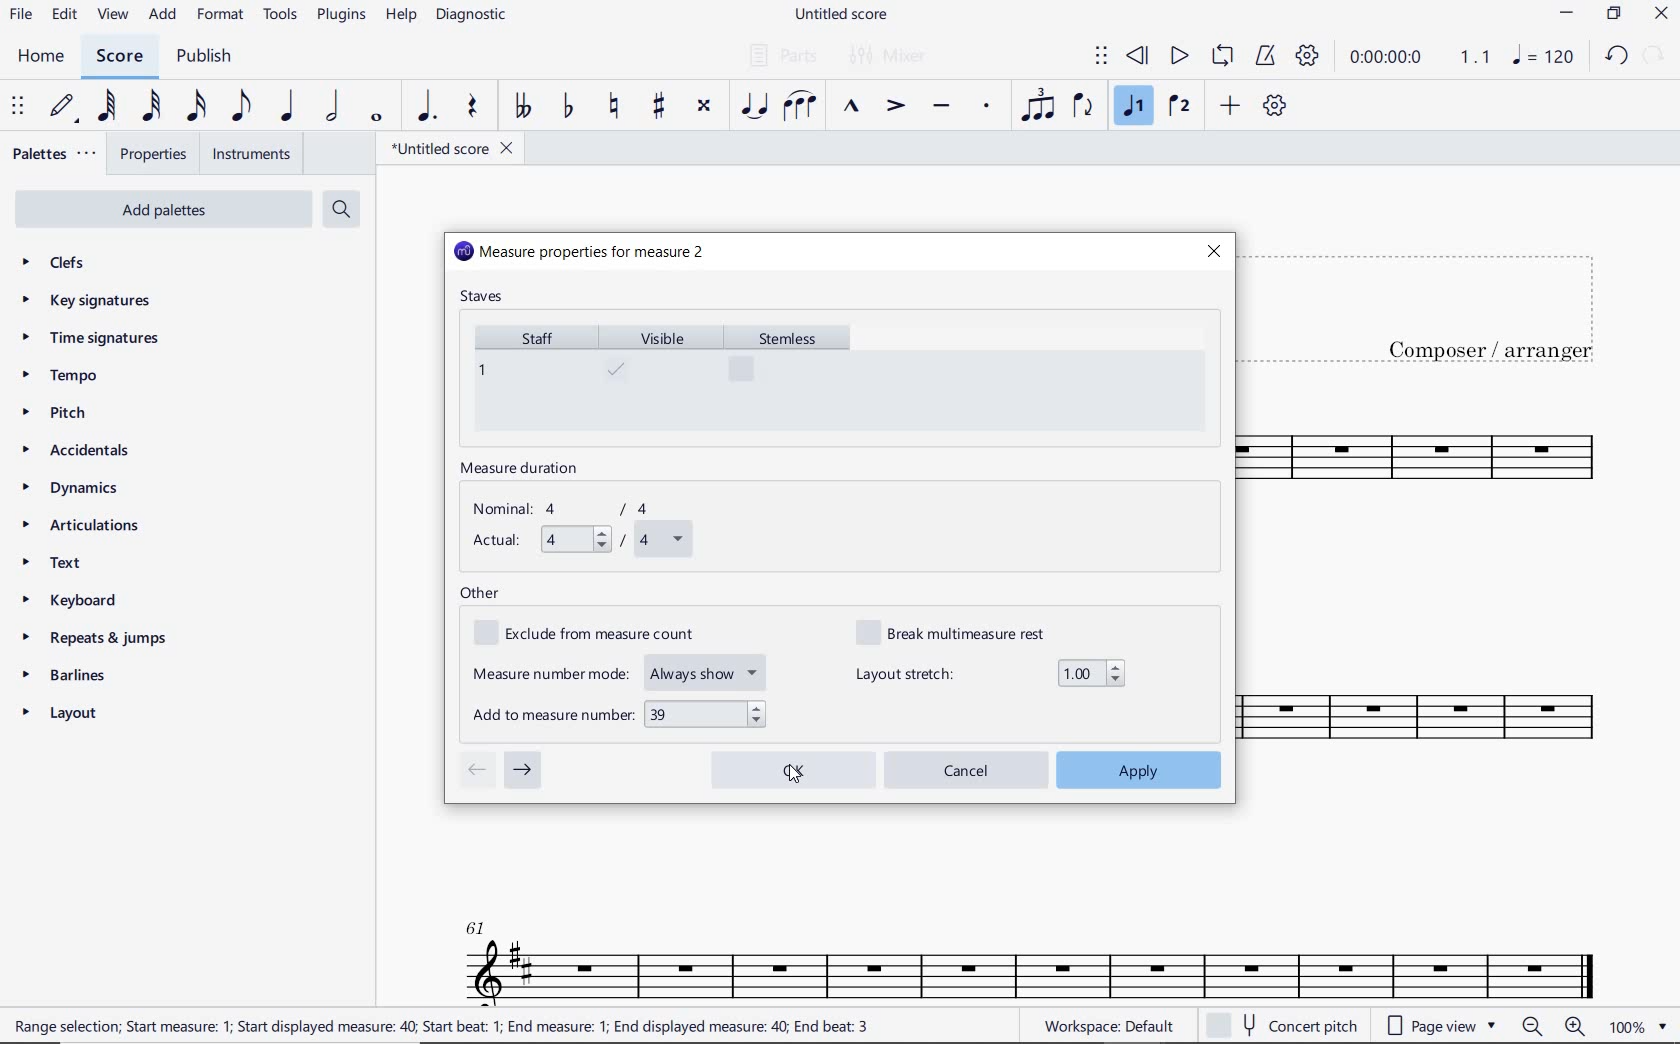  What do you see at coordinates (374, 117) in the screenshot?
I see `WHOLE NOTE` at bounding box center [374, 117].